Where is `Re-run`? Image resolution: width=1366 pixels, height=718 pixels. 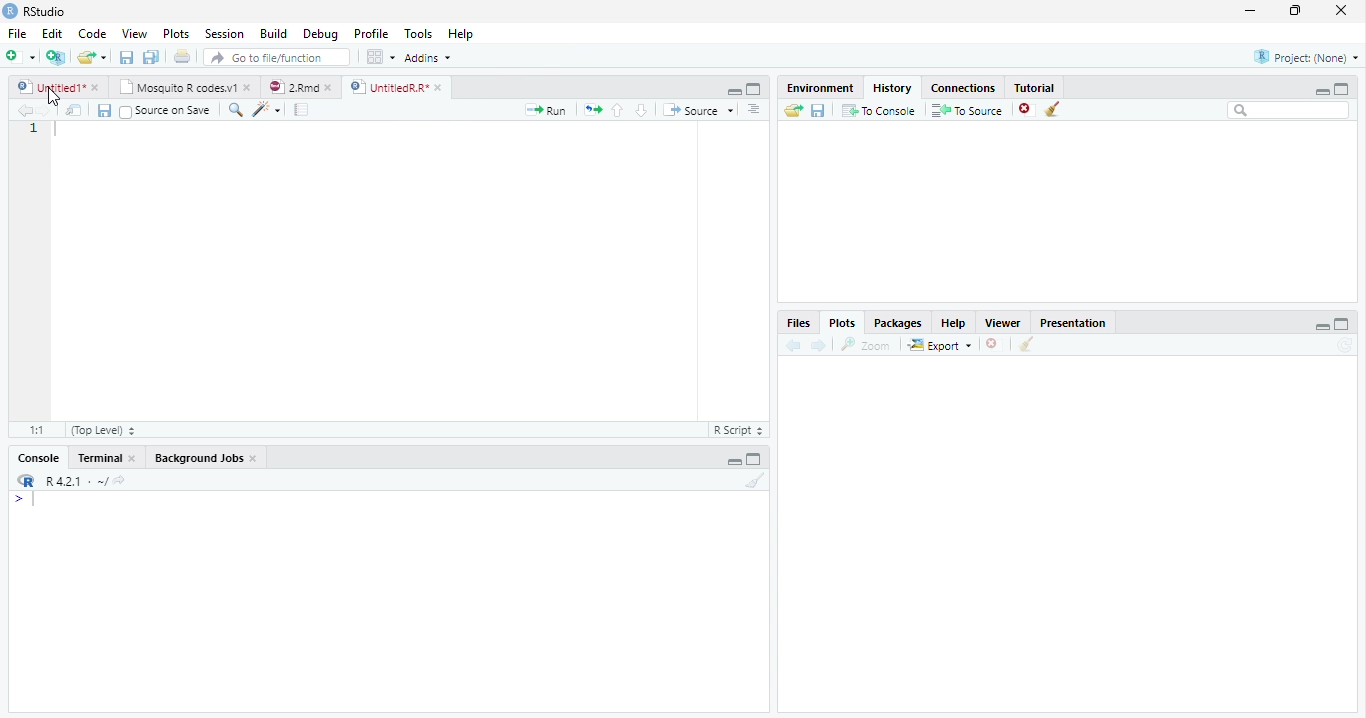 Re-run is located at coordinates (591, 110).